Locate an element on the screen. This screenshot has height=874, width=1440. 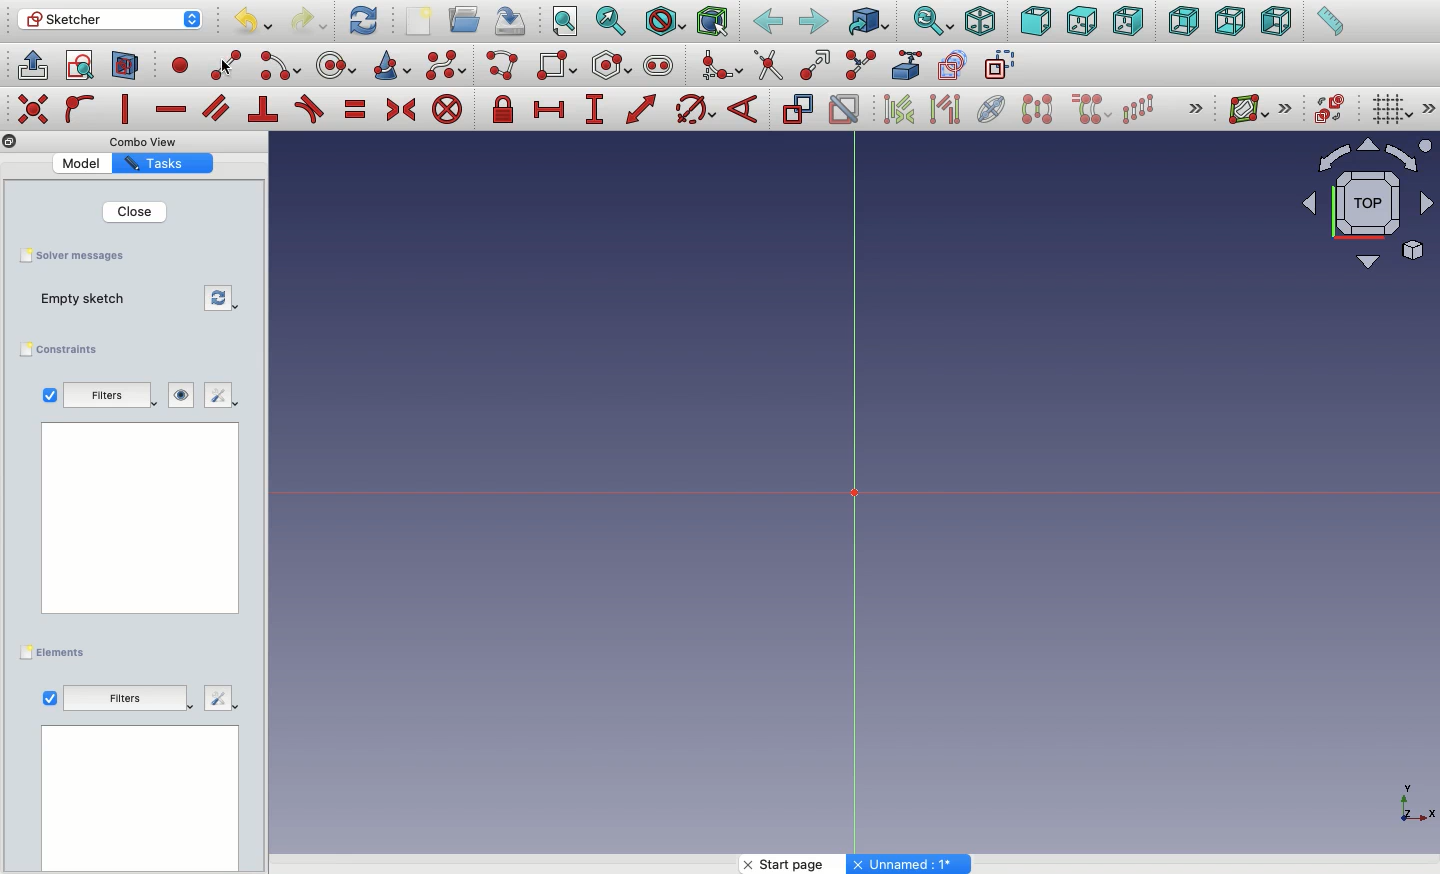
Constrain horizontal distance is located at coordinates (553, 111).